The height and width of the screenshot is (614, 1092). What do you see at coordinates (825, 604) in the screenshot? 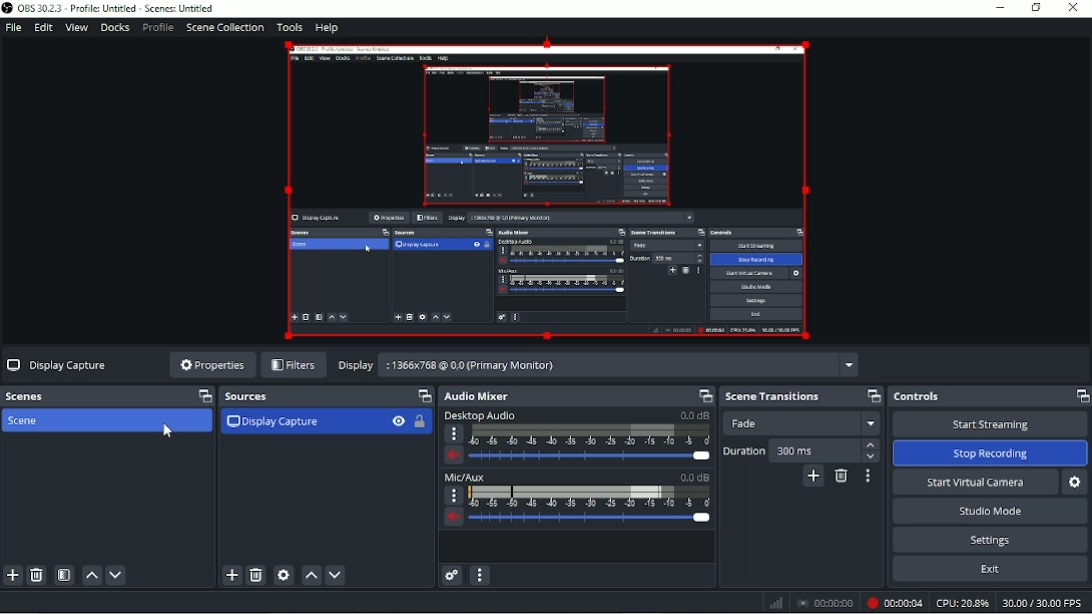
I see `00:00:00` at bounding box center [825, 604].